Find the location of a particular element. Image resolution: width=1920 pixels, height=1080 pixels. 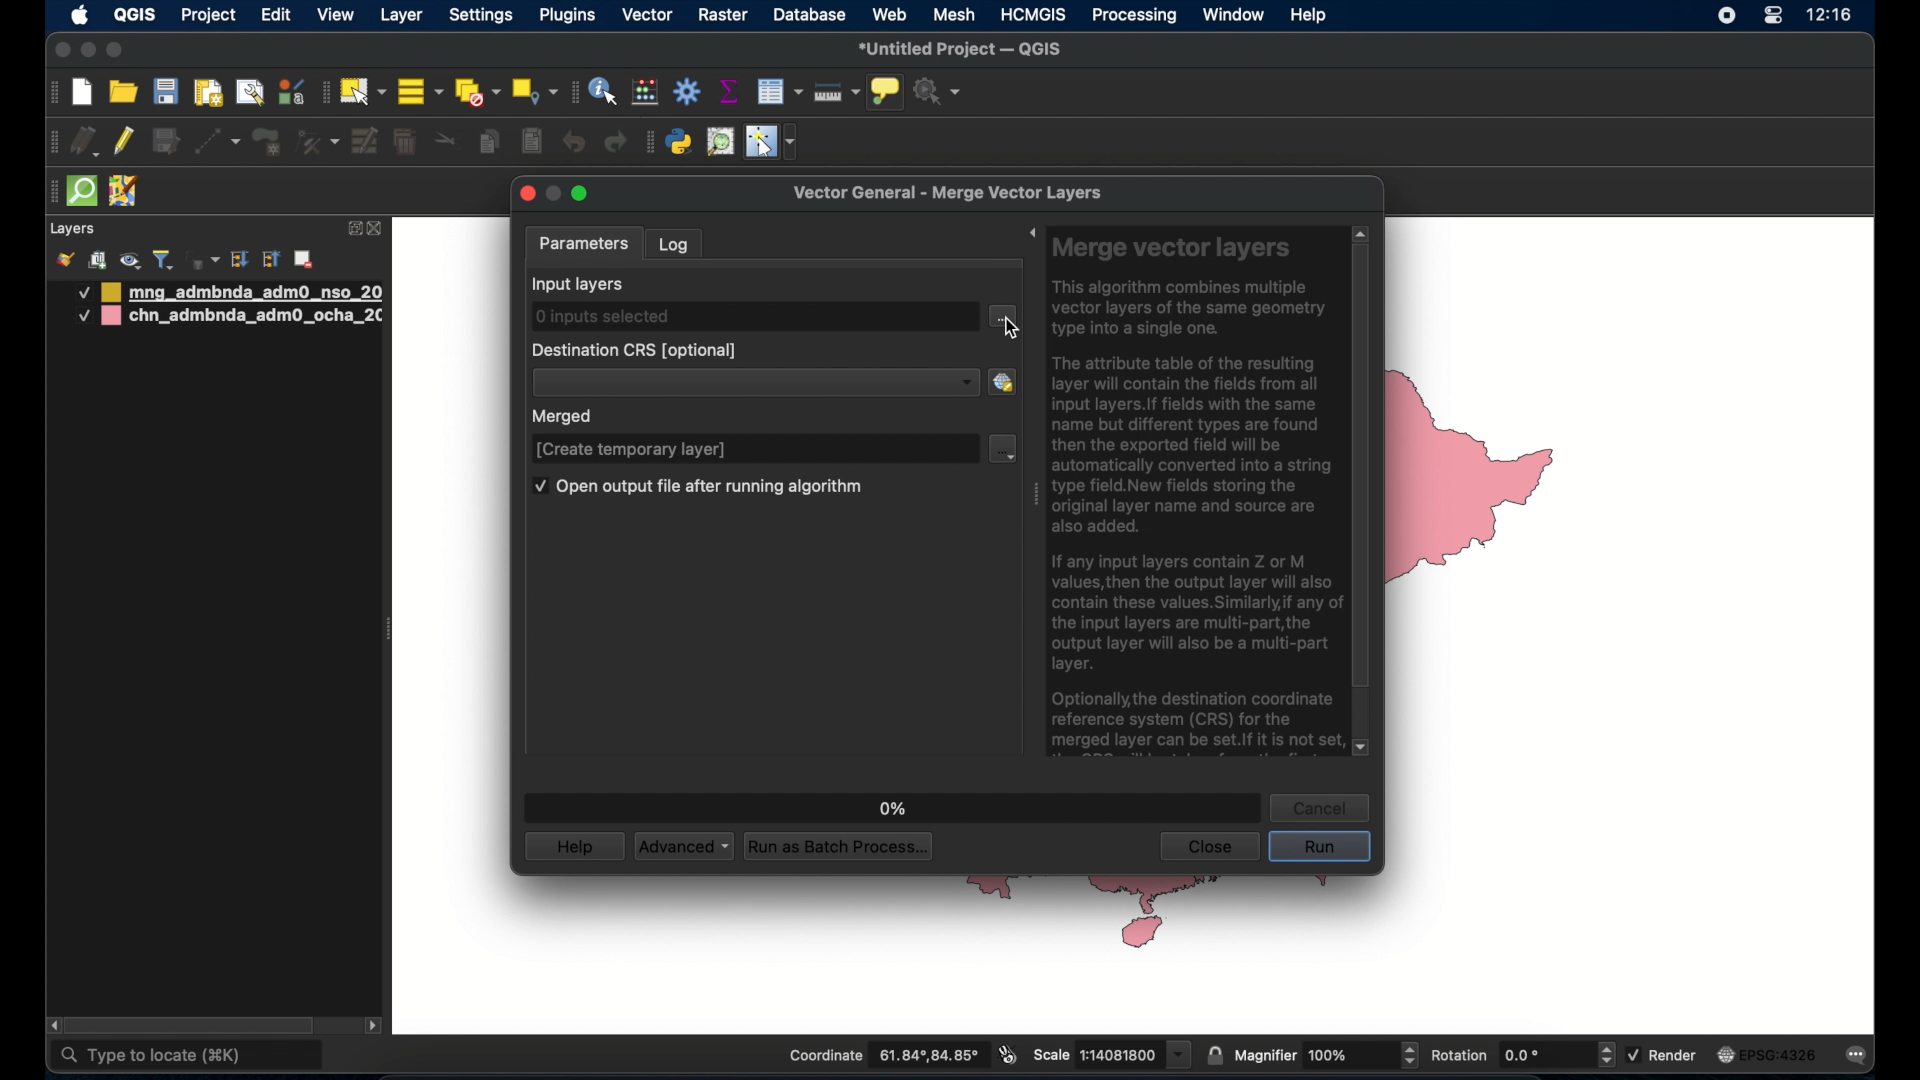

current edits is located at coordinates (87, 144).